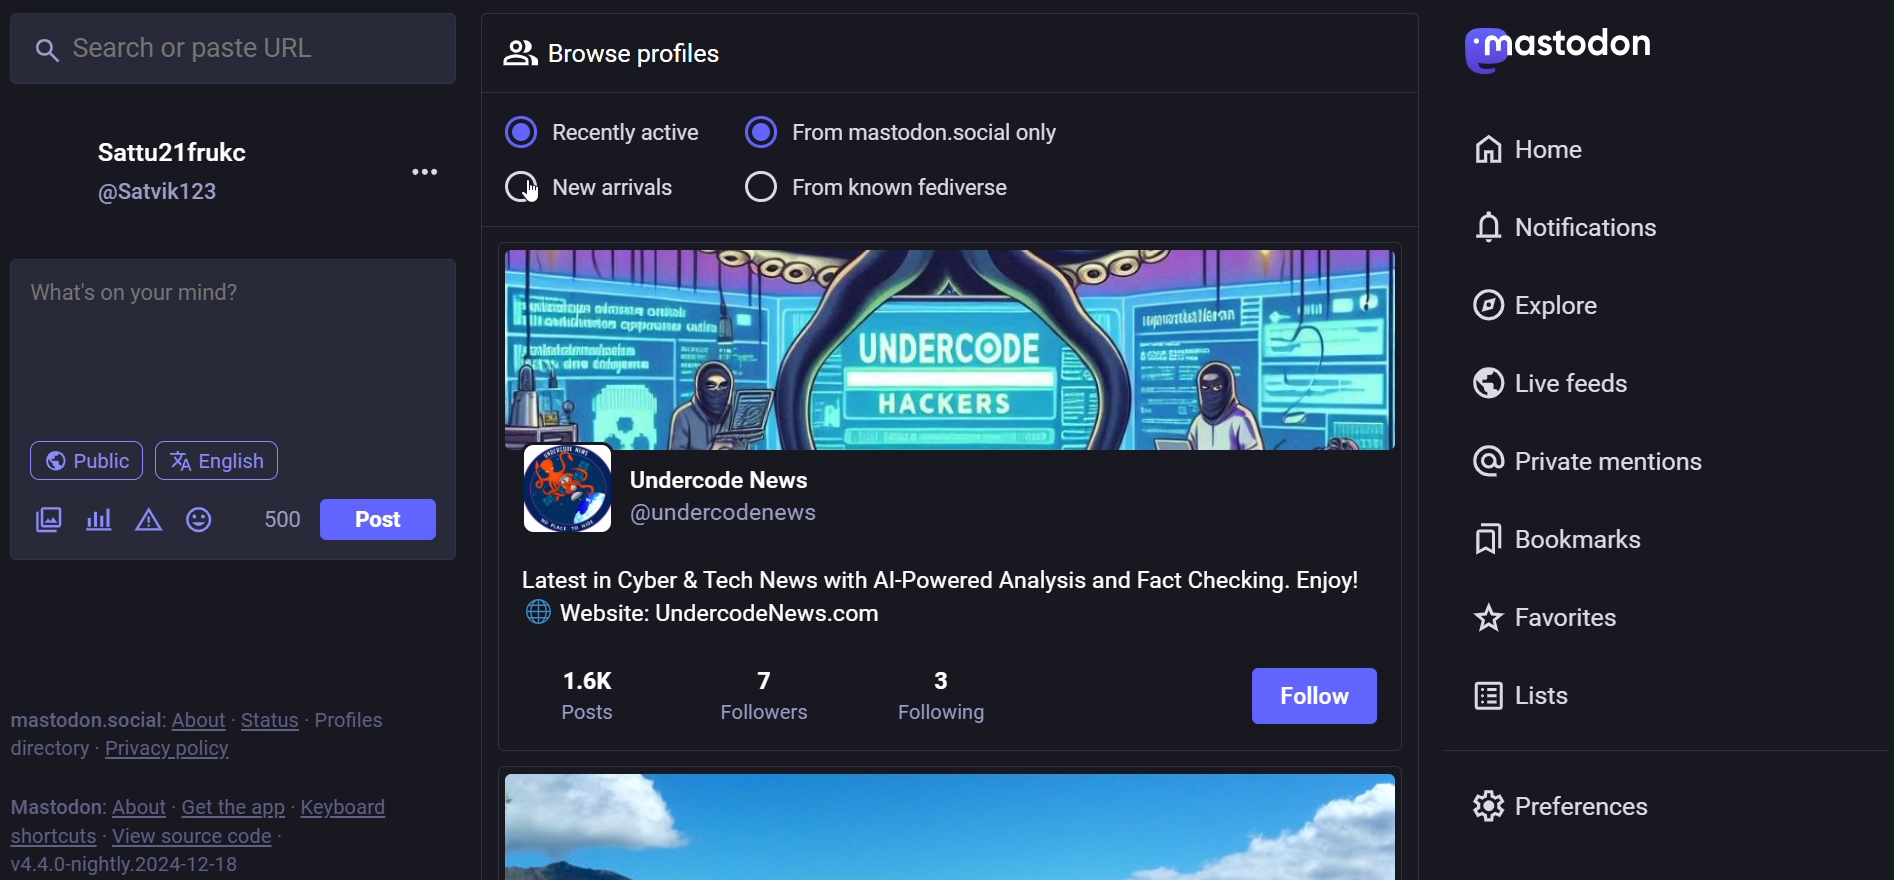  What do you see at coordinates (264, 717) in the screenshot?
I see `status` at bounding box center [264, 717].